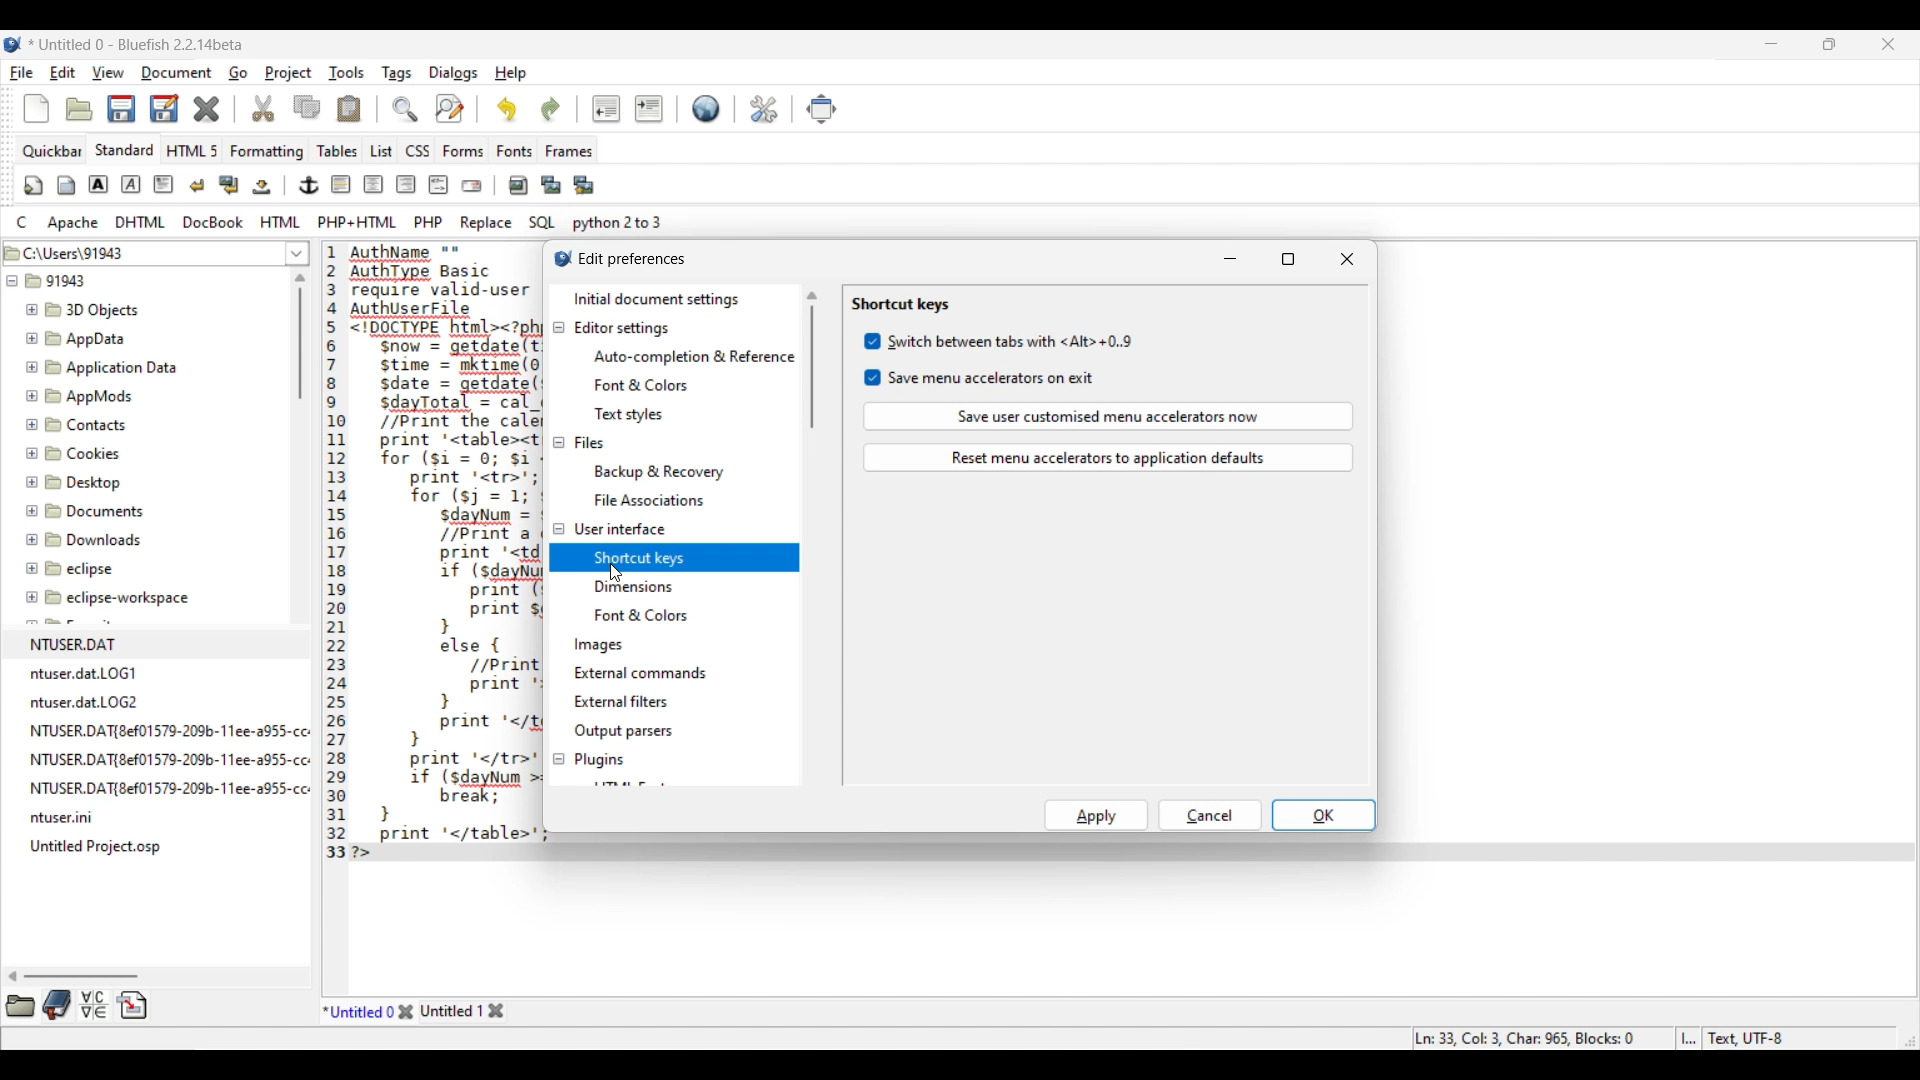 The image size is (1920, 1080). What do you see at coordinates (1108, 458) in the screenshot?
I see `Reset menu accelerators to application defaults` at bounding box center [1108, 458].